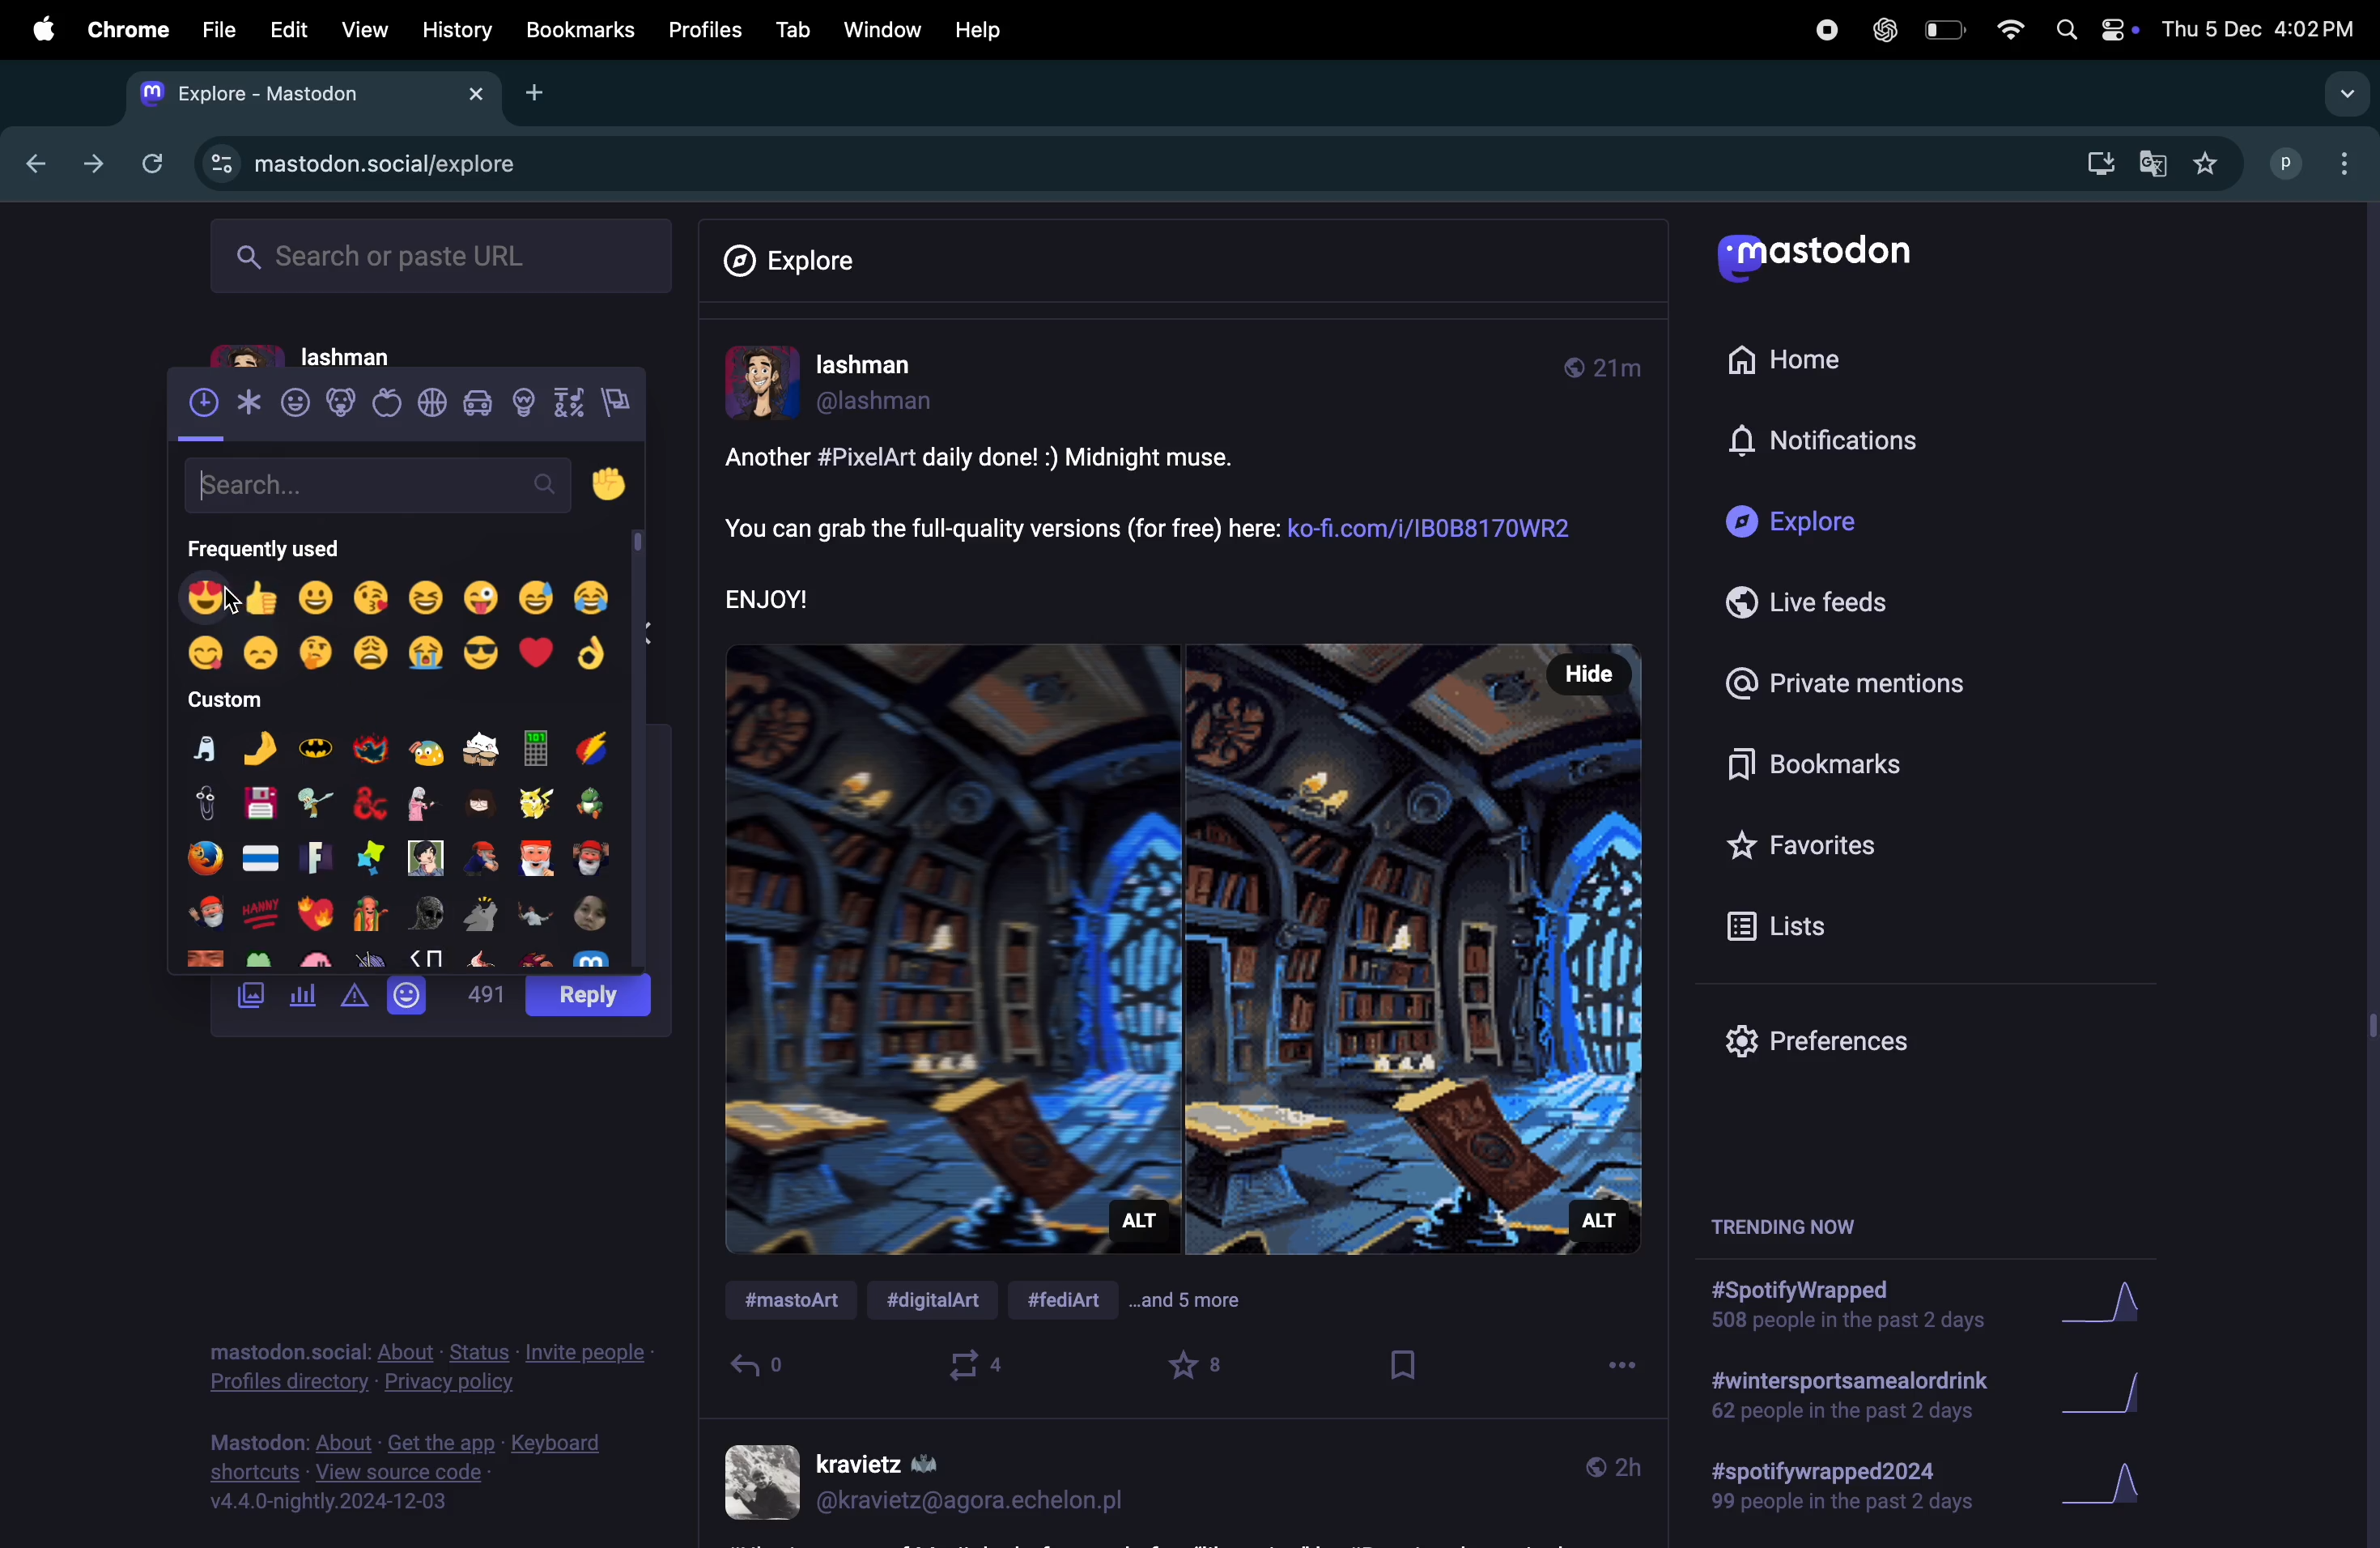 The width and height of the screenshot is (2380, 1548). I want to click on wintersport drink, so click(1846, 1399).